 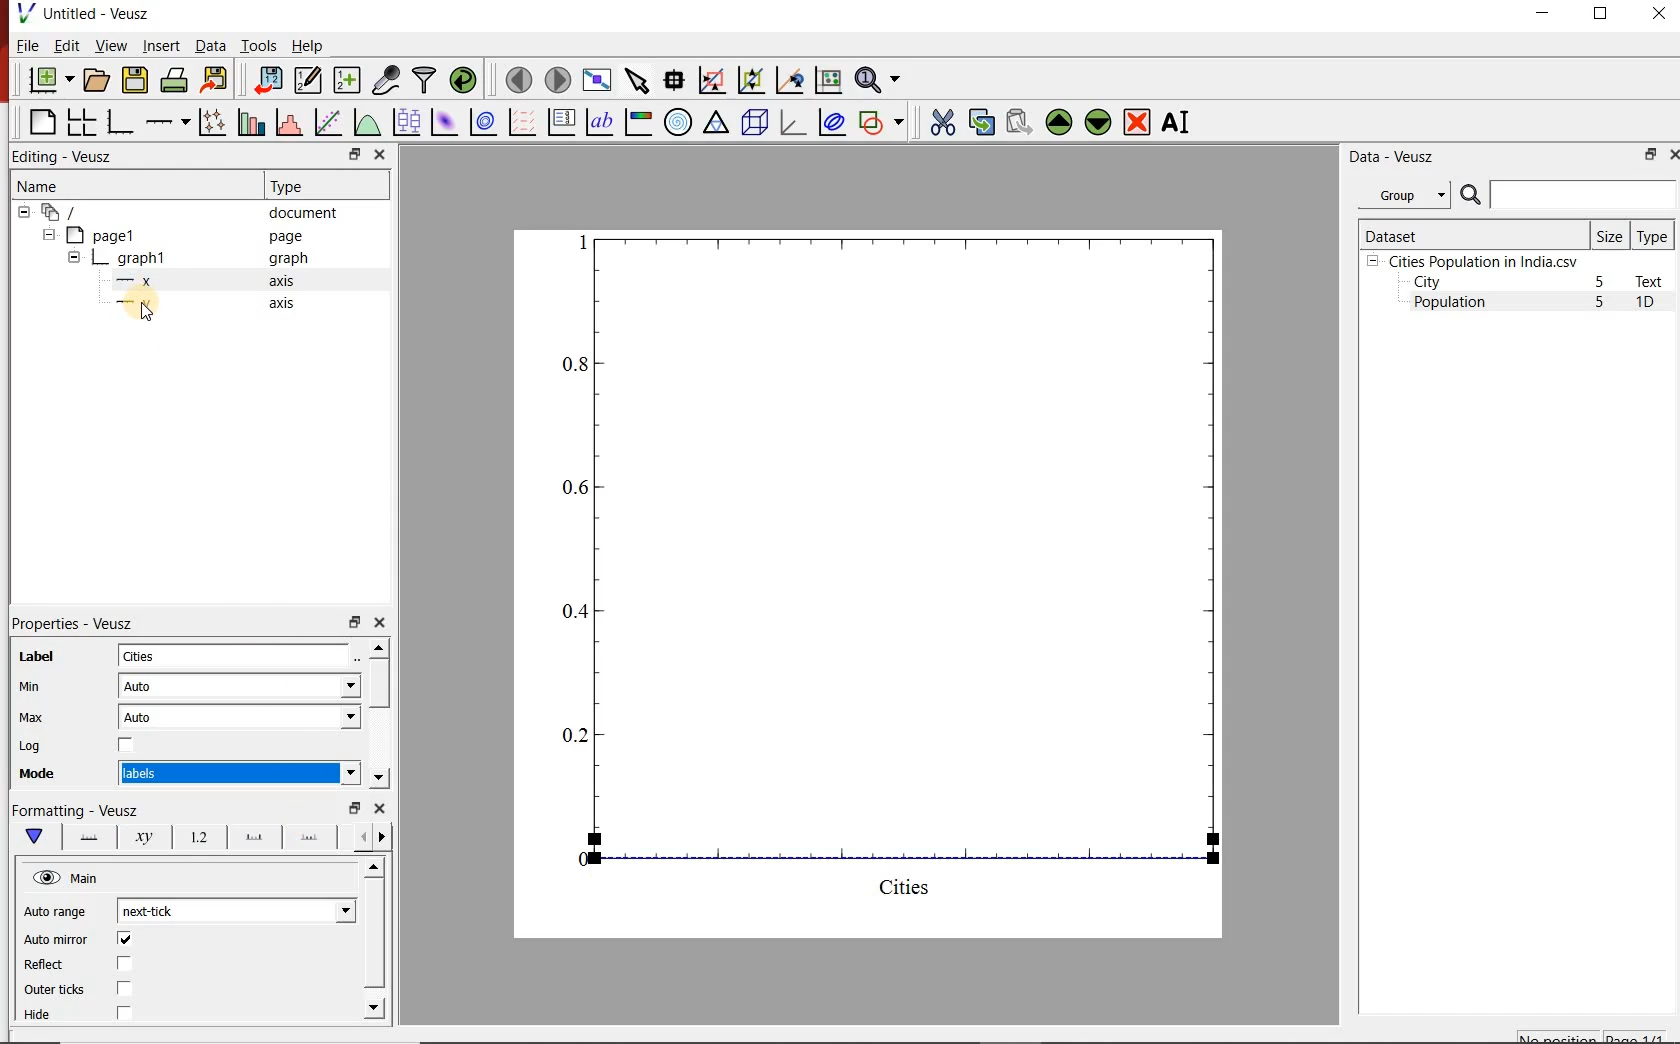 I want to click on read data points on the graph, so click(x=673, y=78).